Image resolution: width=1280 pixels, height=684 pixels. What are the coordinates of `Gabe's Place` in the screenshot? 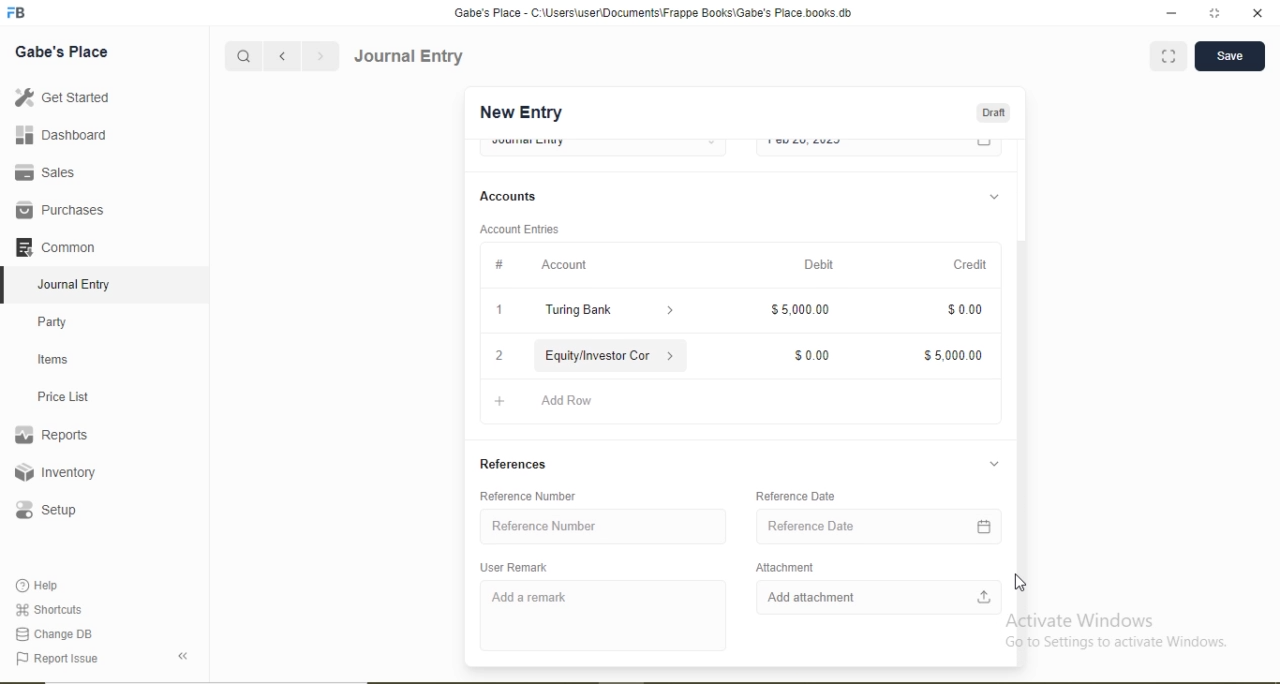 It's located at (62, 52).